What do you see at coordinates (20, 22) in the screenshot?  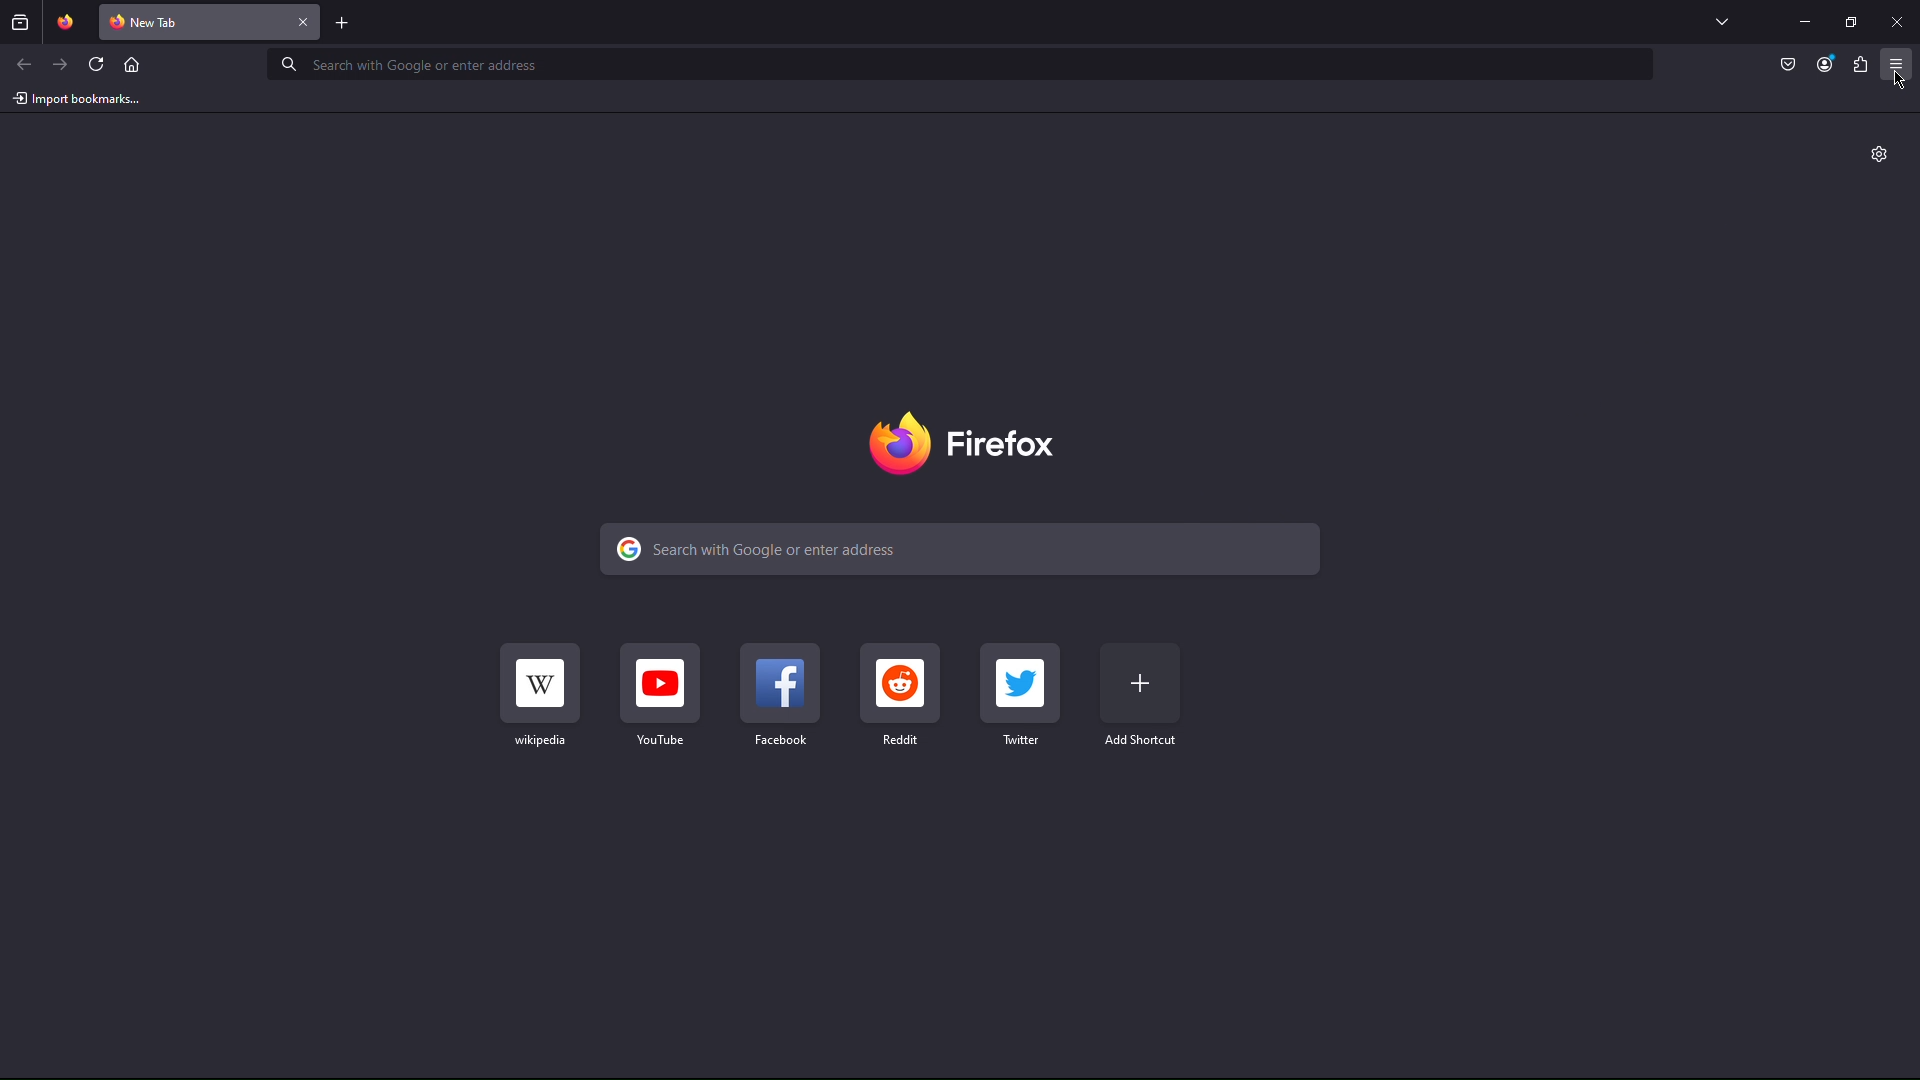 I see `Past browsing` at bounding box center [20, 22].